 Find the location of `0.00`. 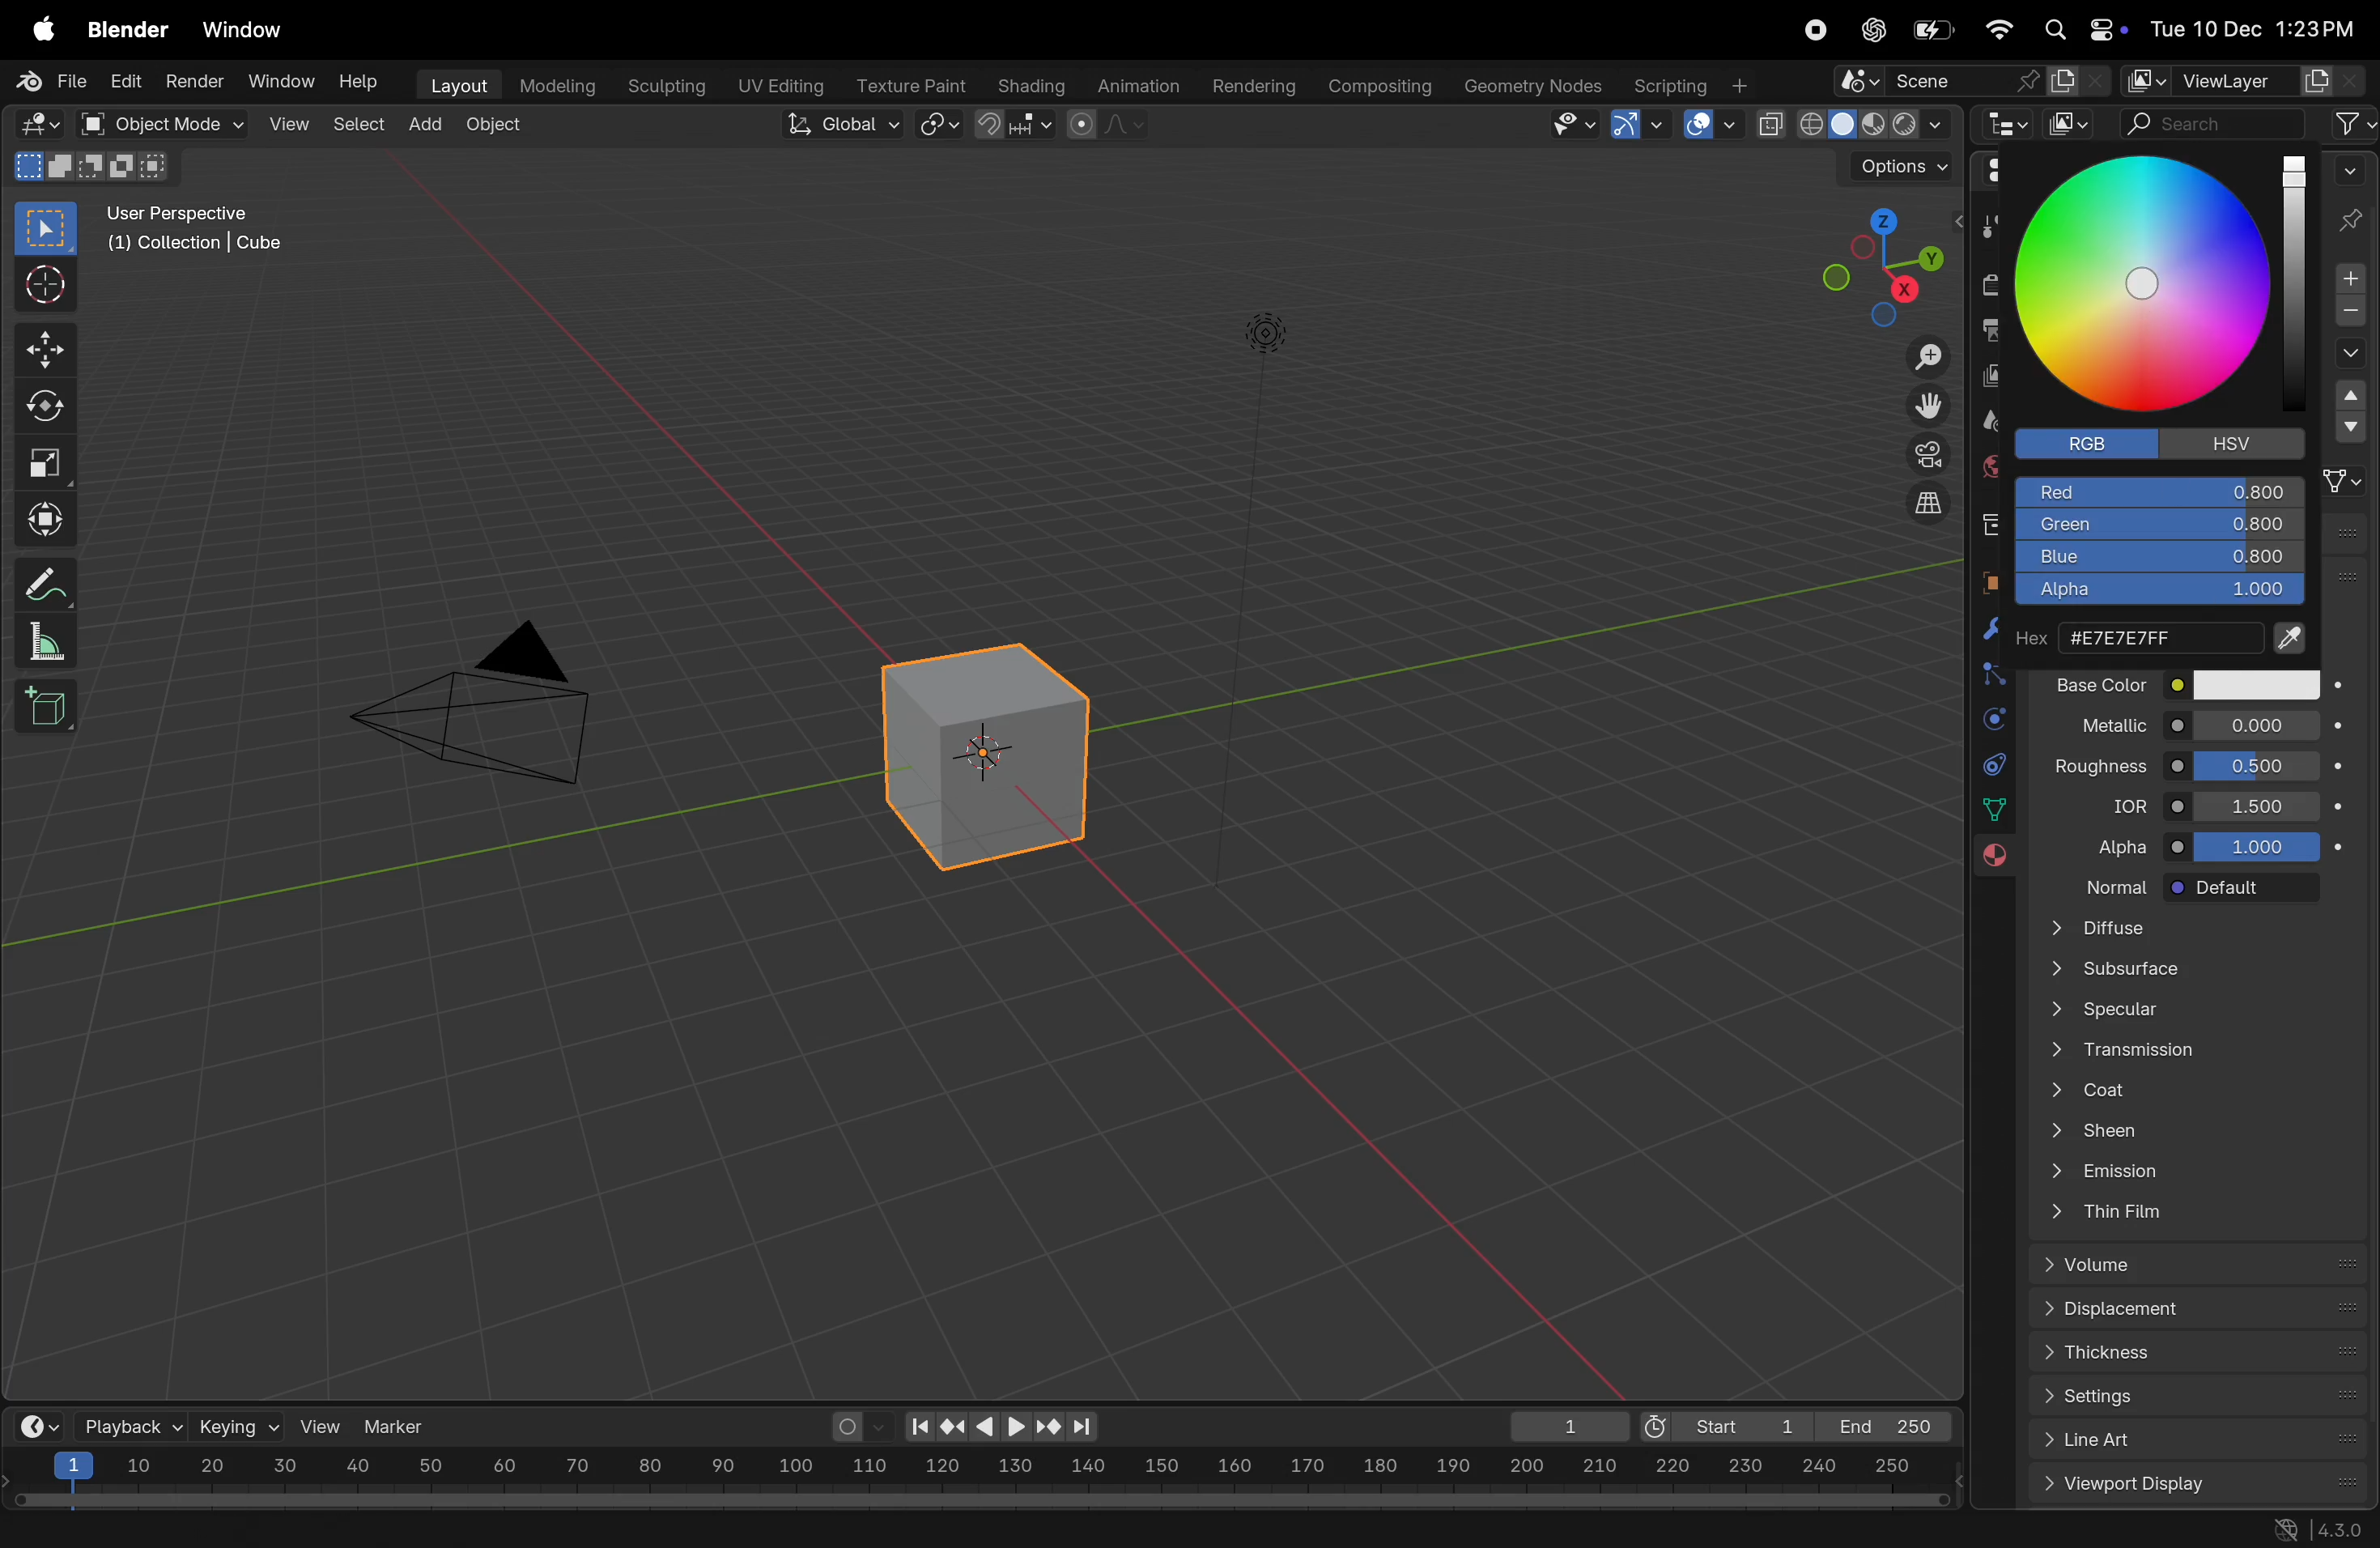

0.00 is located at coordinates (2257, 723).